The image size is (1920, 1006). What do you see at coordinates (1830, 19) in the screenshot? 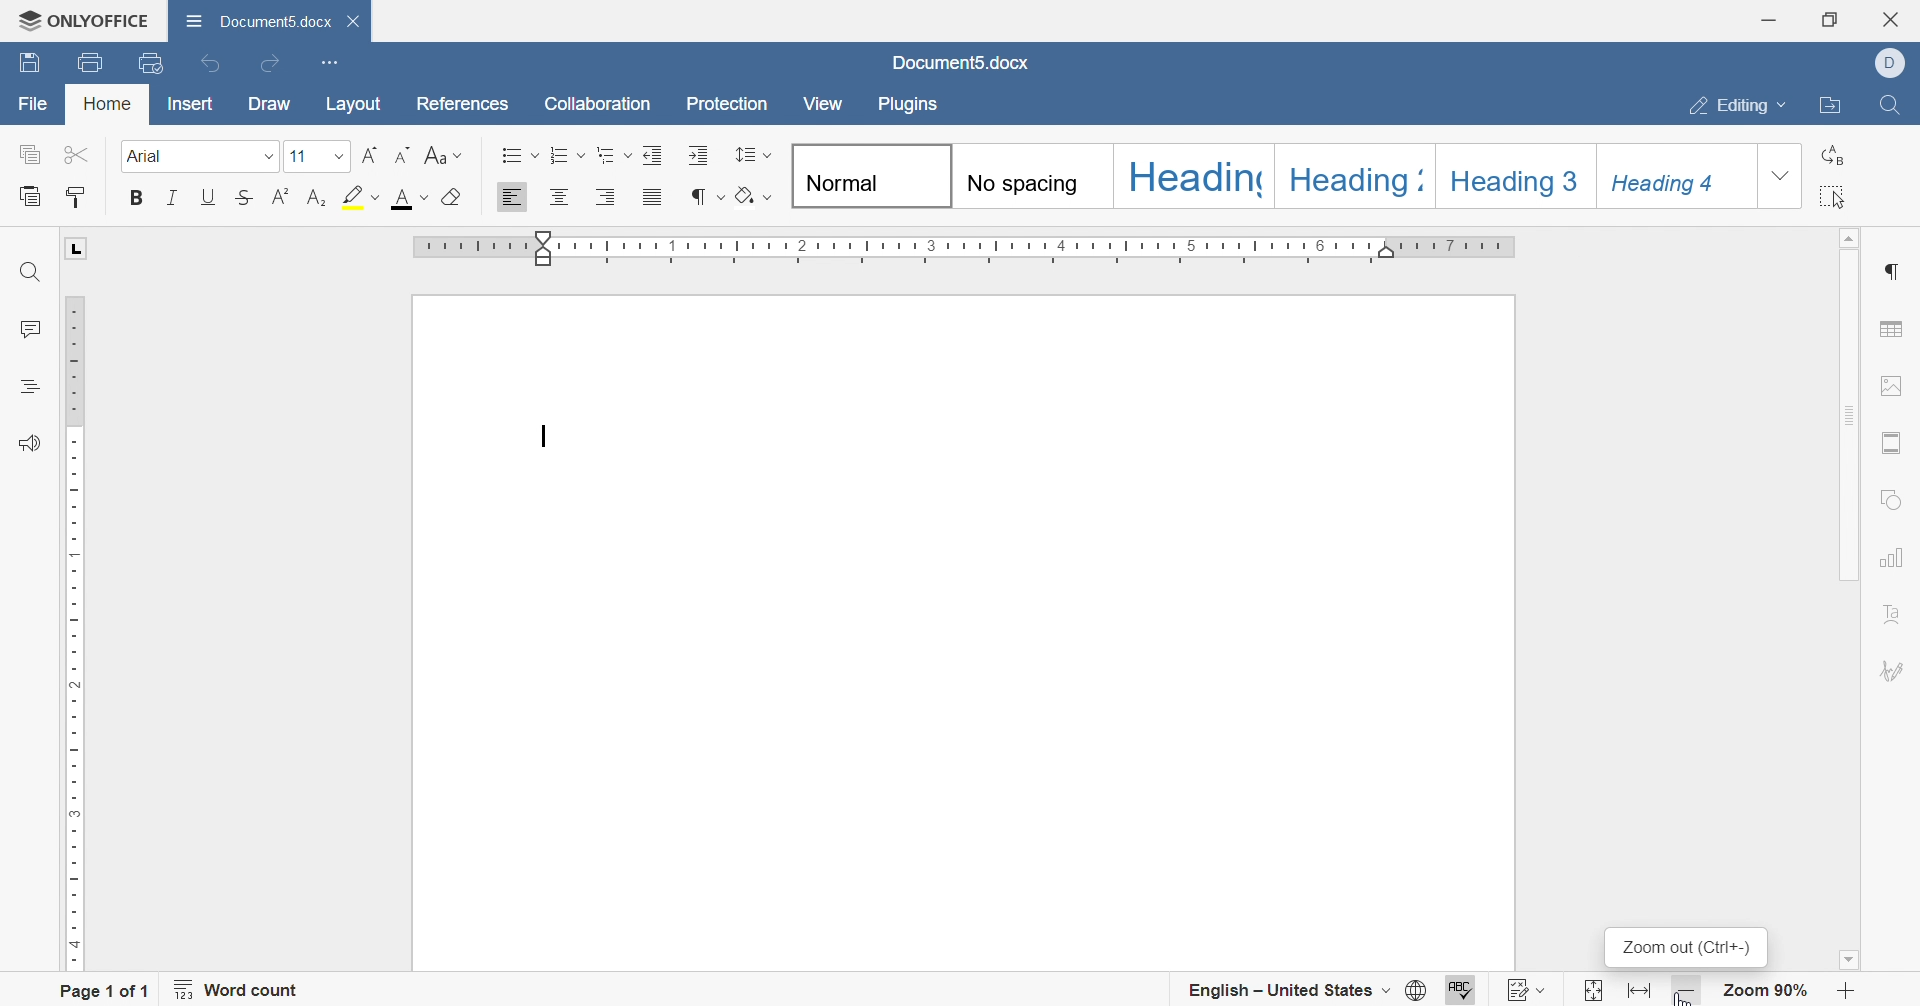
I see `restore down` at bounding box center [1830, 19].